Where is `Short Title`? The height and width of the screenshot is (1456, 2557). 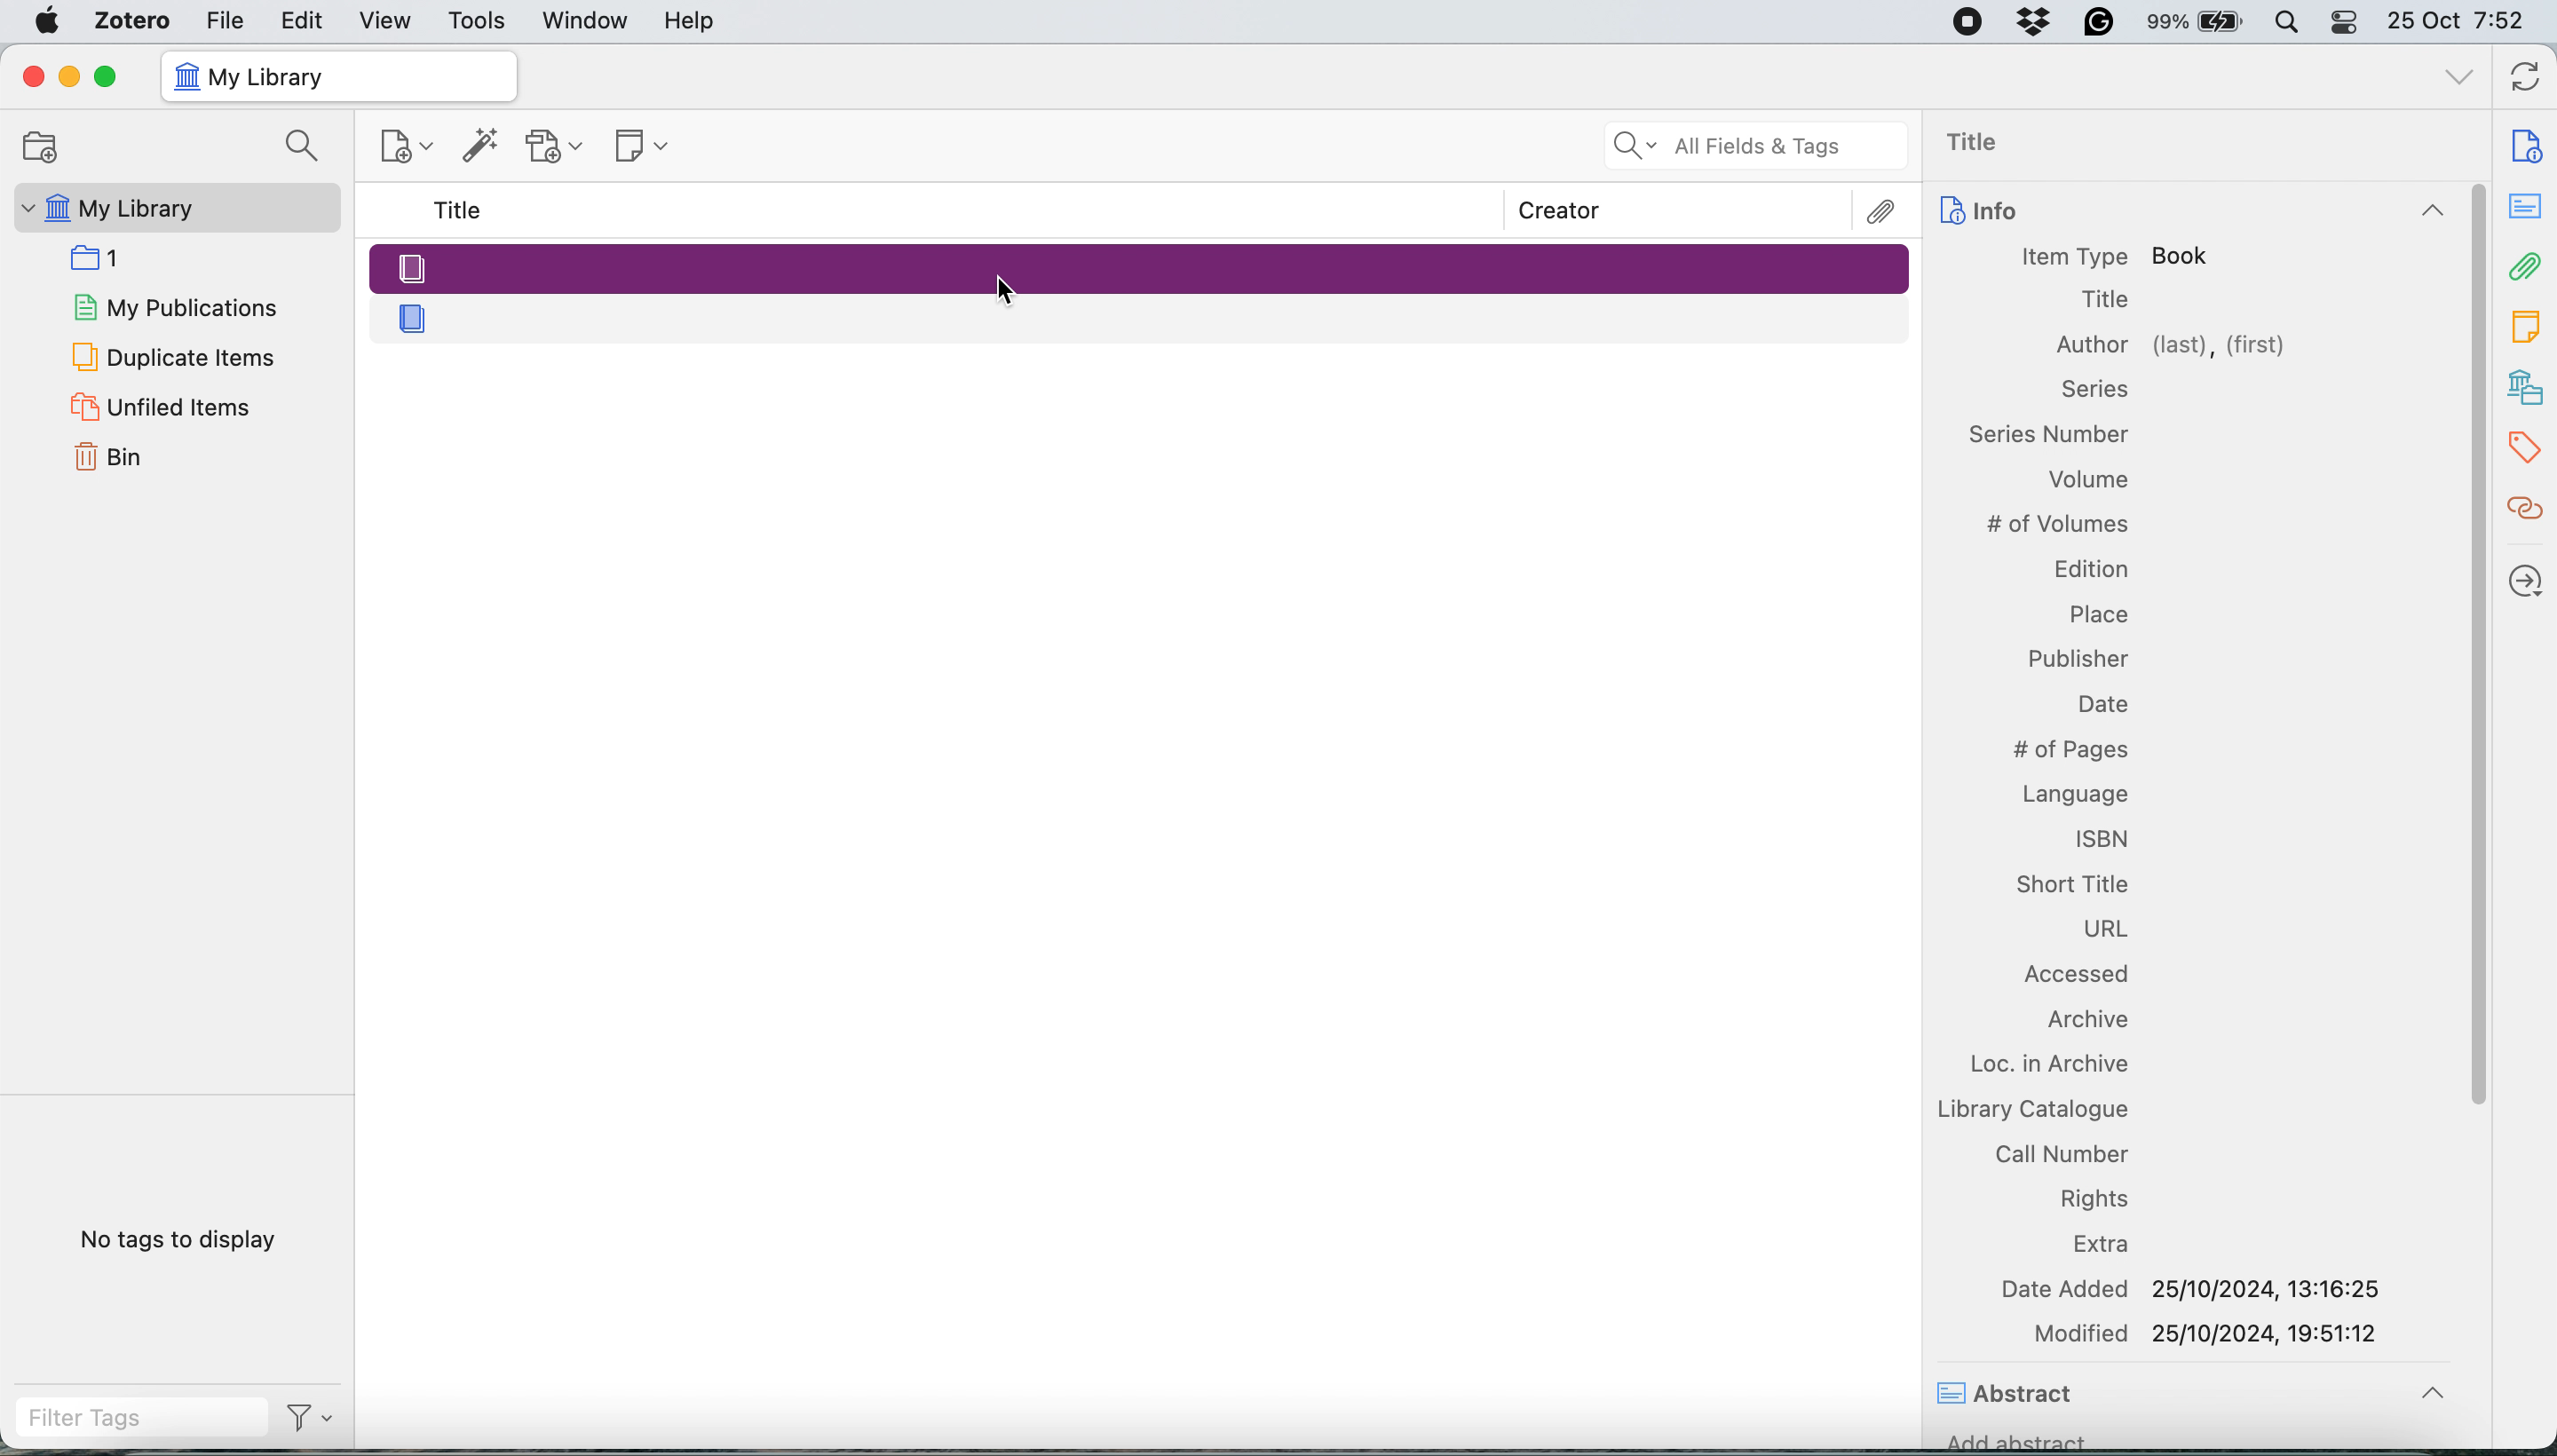
Short Title is located at coordinates (2071, 881).